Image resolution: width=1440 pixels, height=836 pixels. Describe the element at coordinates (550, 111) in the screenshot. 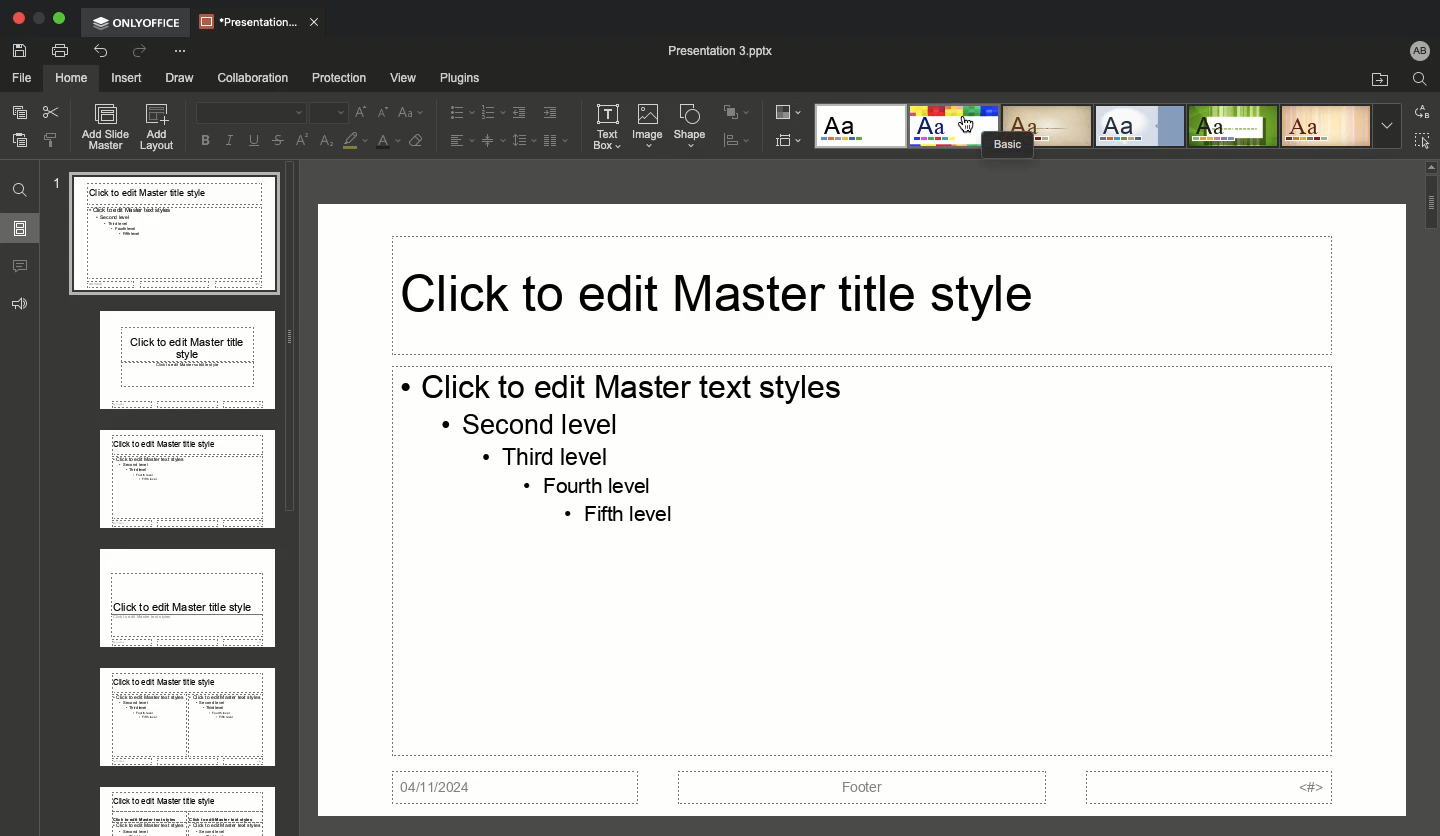

I see `Increase indent` at that location.